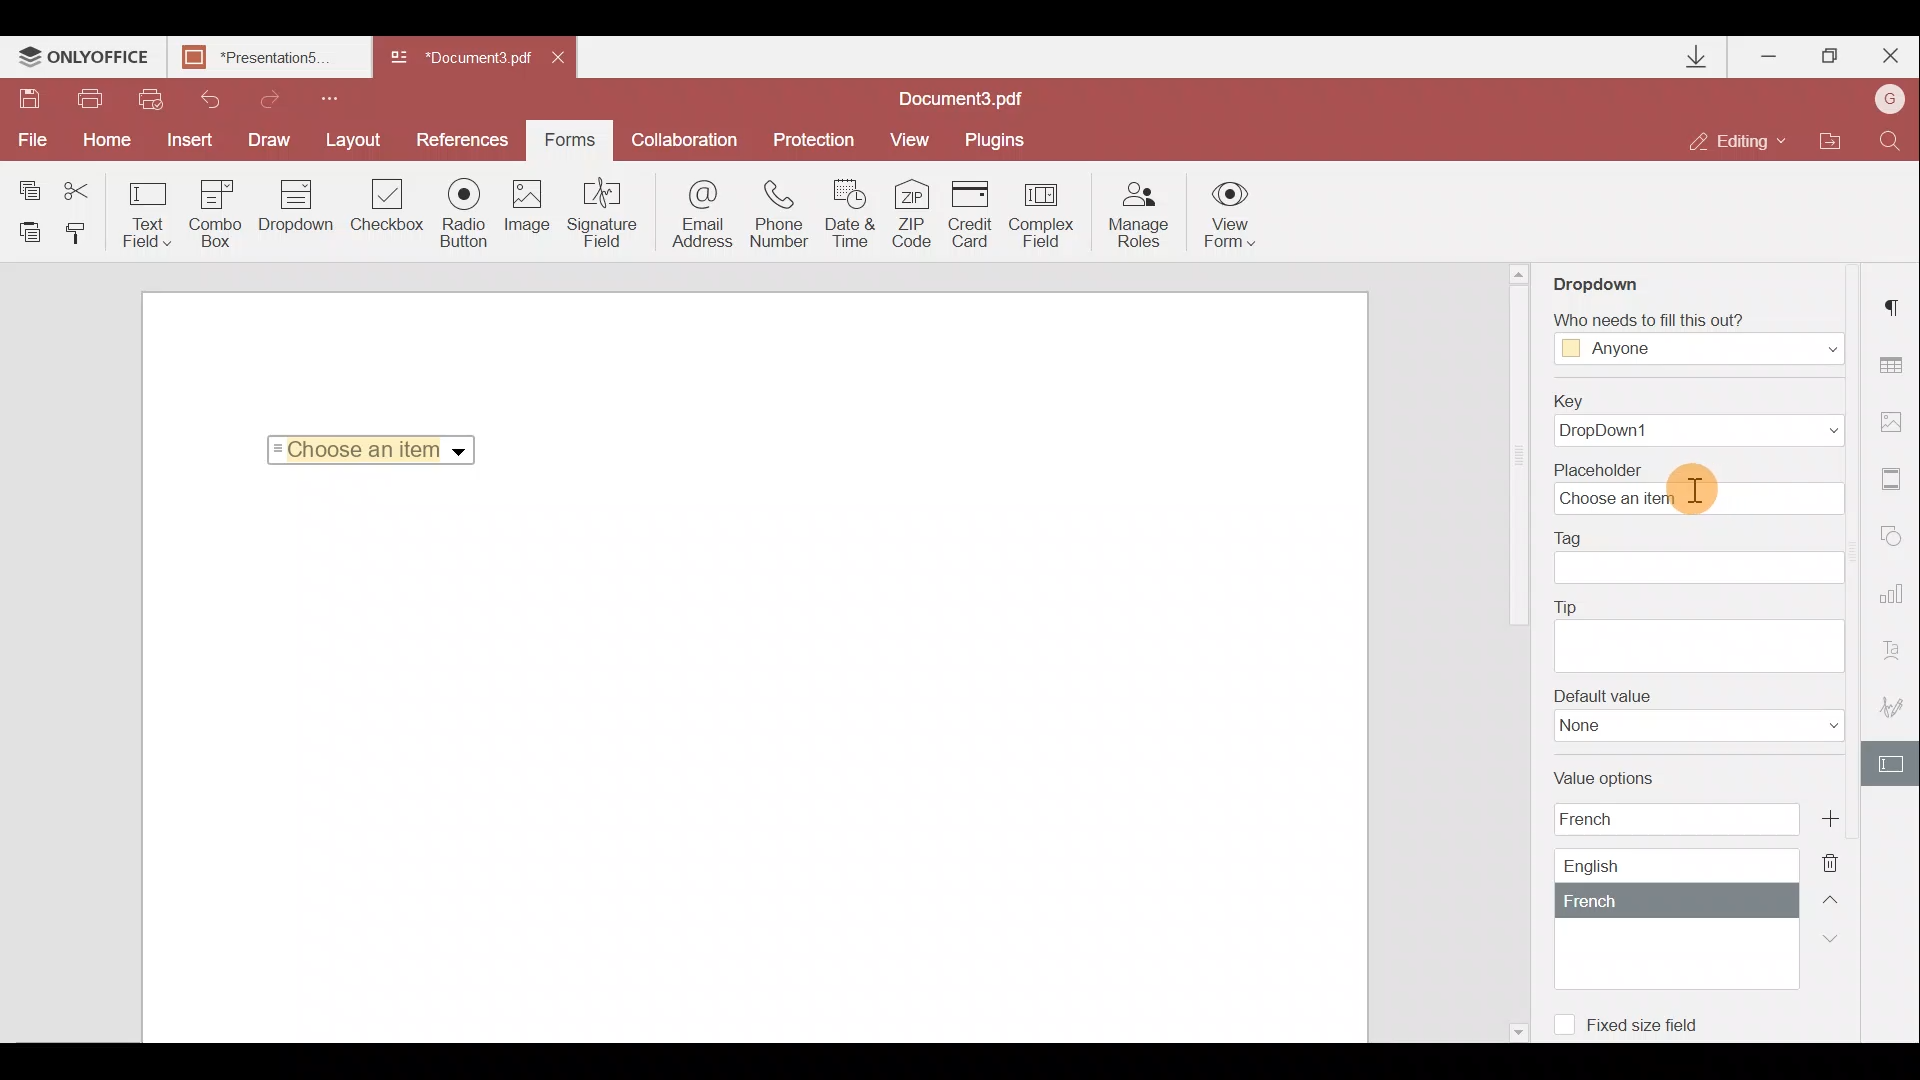 The width and height of the screenshot is (1920, 1080). Describe the element at coordinates (976, 211) in the screenshot. I see `Credit card` at that location.